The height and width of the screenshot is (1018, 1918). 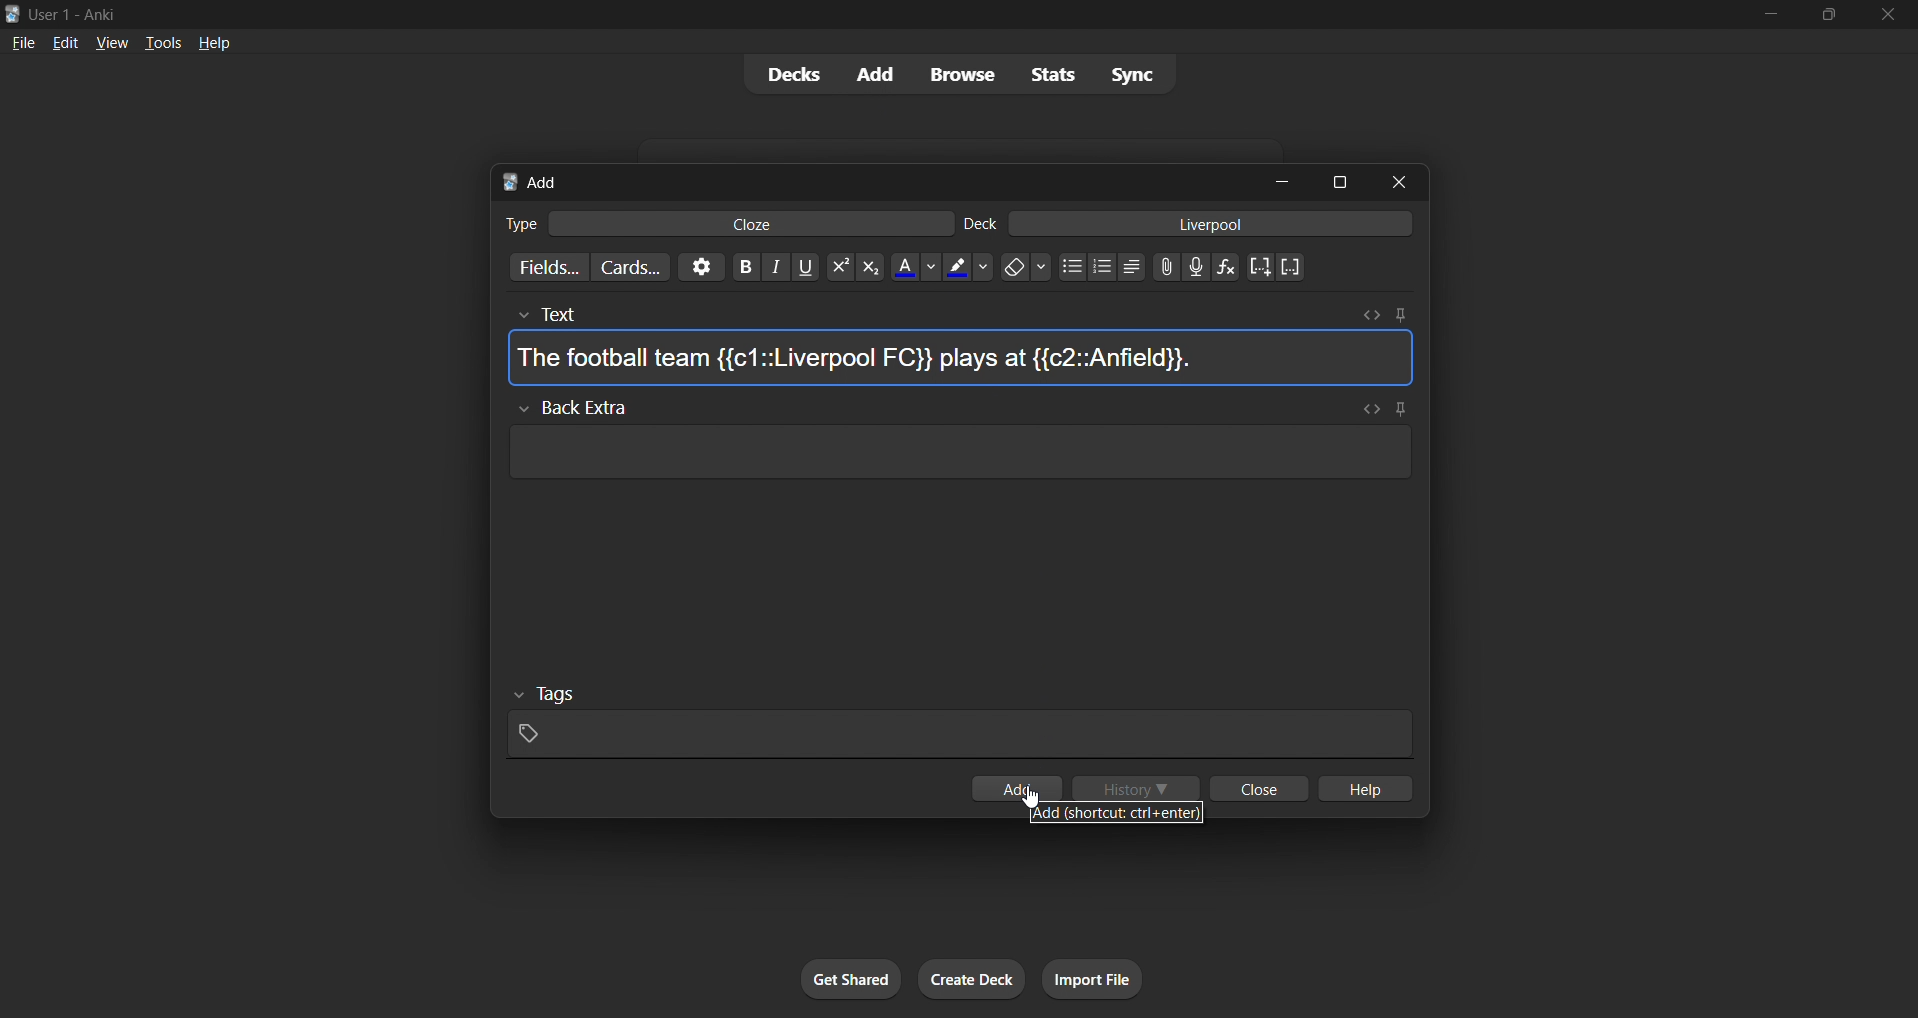 I want to click on italic, so click(x=775, y=269).